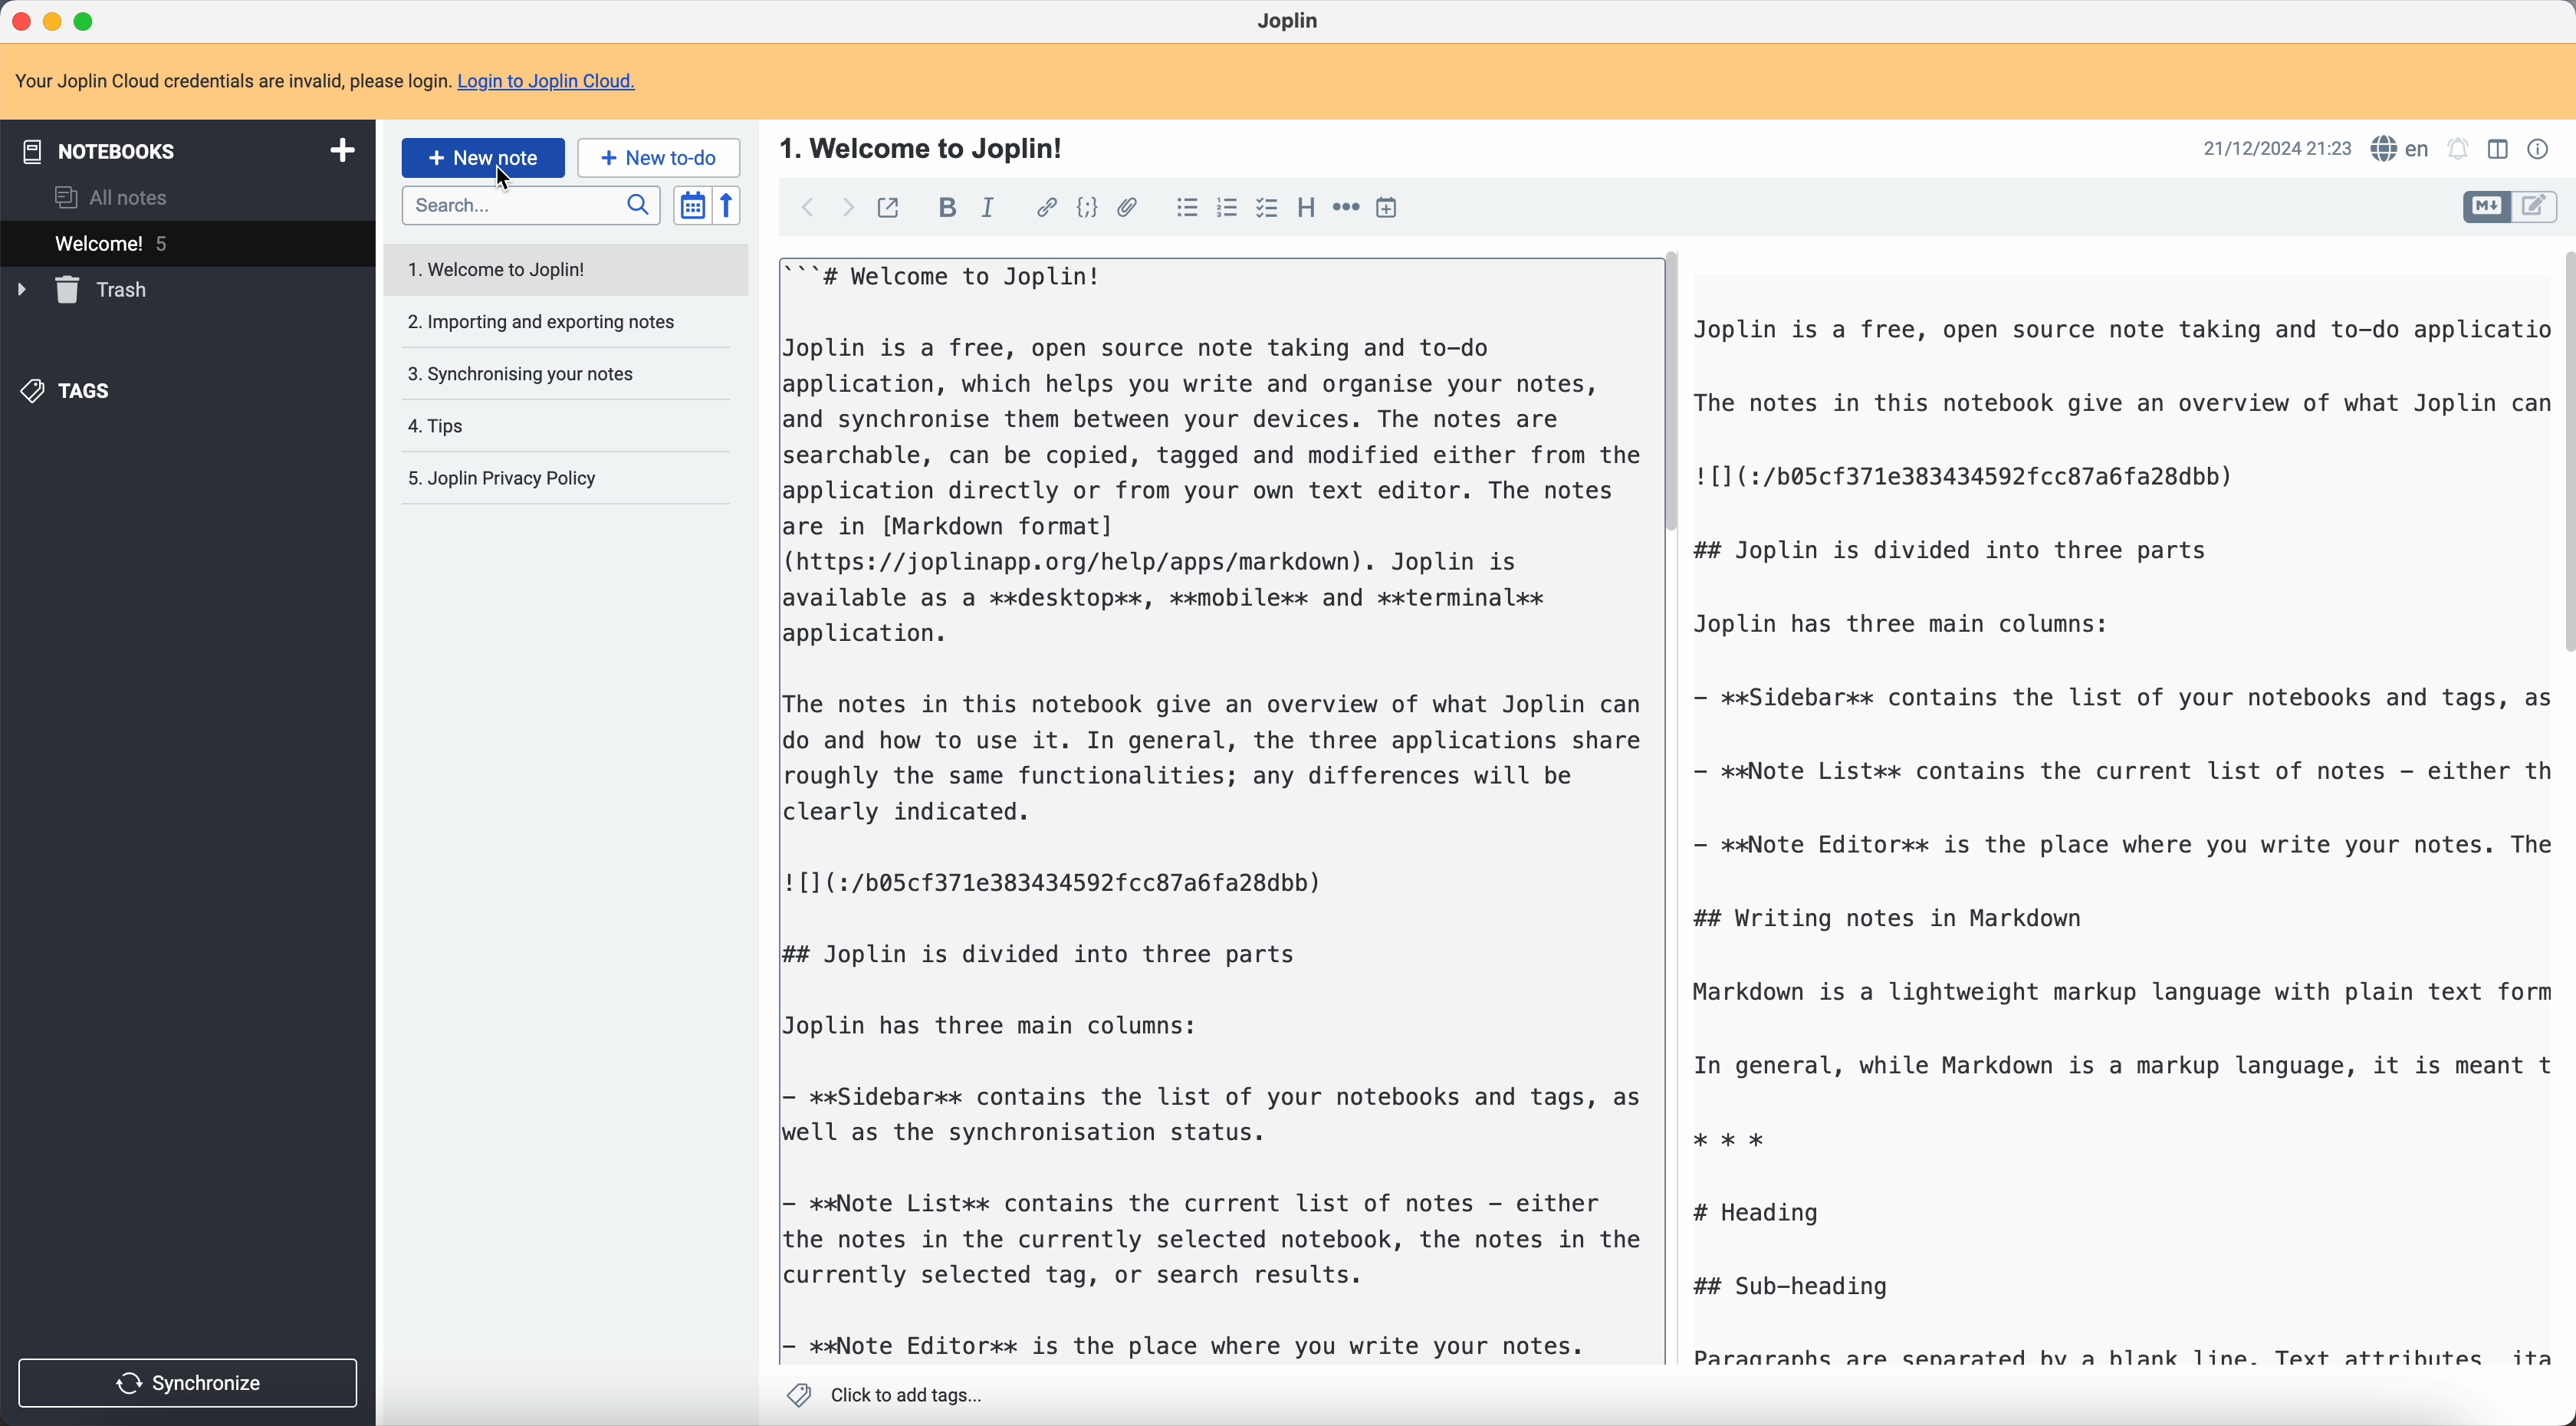  Describe the element at coordinates (84, 290) in the screenshot. I see `trash` at that location.